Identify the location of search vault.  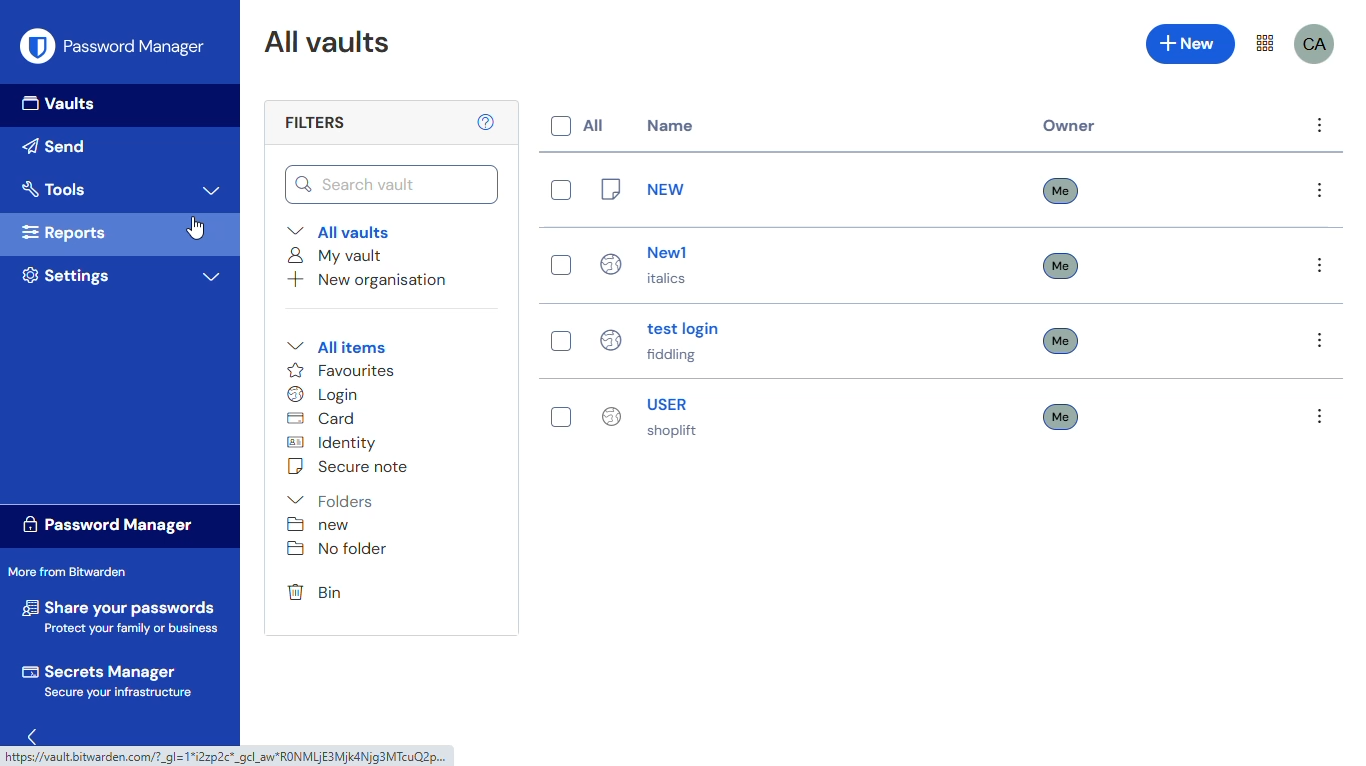
(391, 185).